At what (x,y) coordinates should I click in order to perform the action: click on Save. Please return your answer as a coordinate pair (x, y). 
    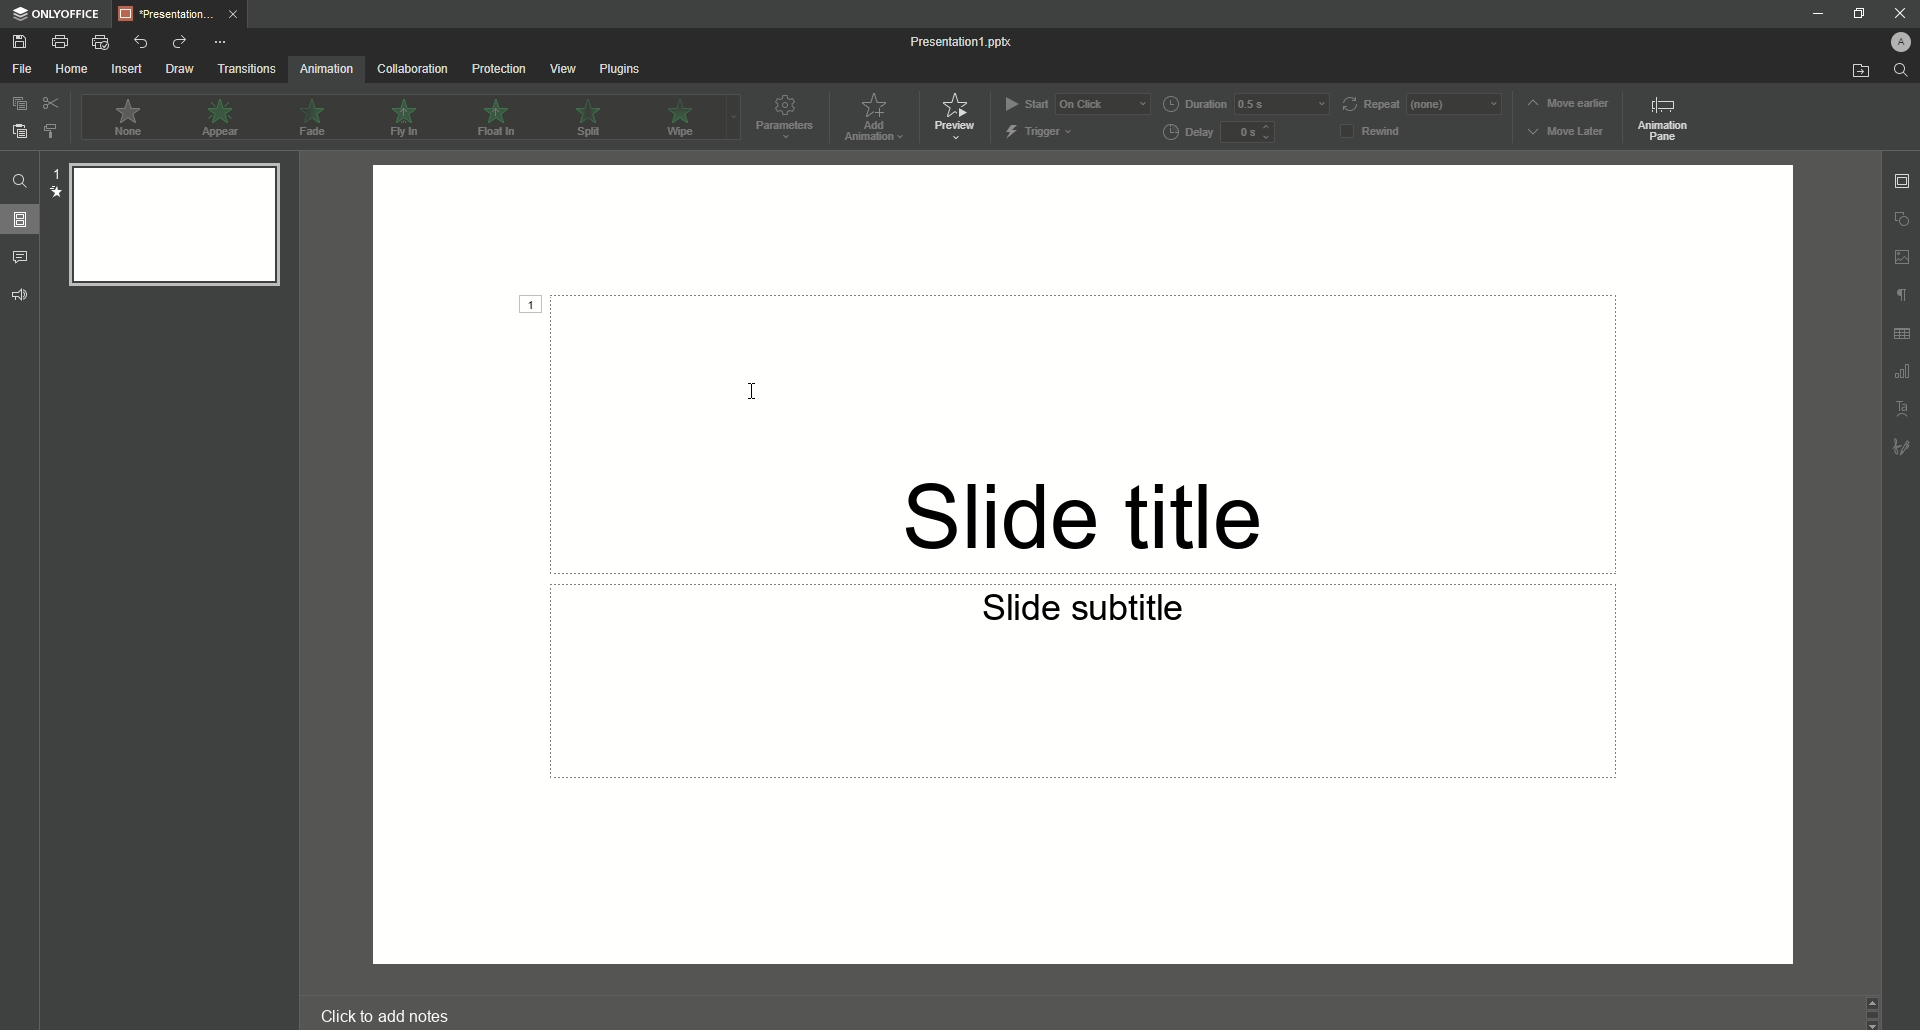
    Looking at the image, I should click on (25, 40).